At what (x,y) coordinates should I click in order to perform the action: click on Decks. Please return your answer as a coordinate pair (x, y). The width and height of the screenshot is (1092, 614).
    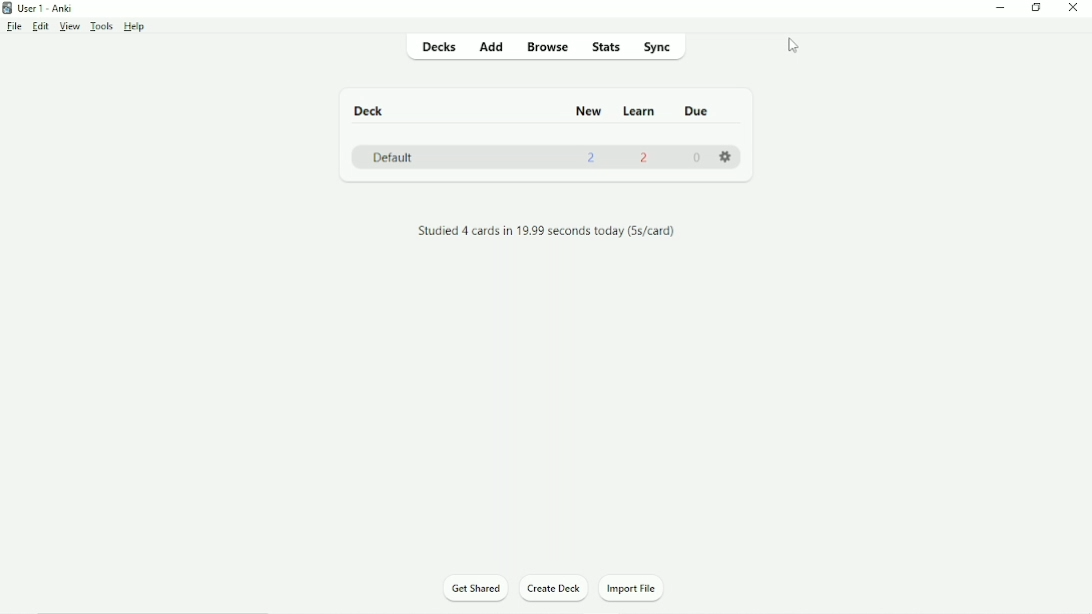
    Looking at the image, I should click on (432, 46).